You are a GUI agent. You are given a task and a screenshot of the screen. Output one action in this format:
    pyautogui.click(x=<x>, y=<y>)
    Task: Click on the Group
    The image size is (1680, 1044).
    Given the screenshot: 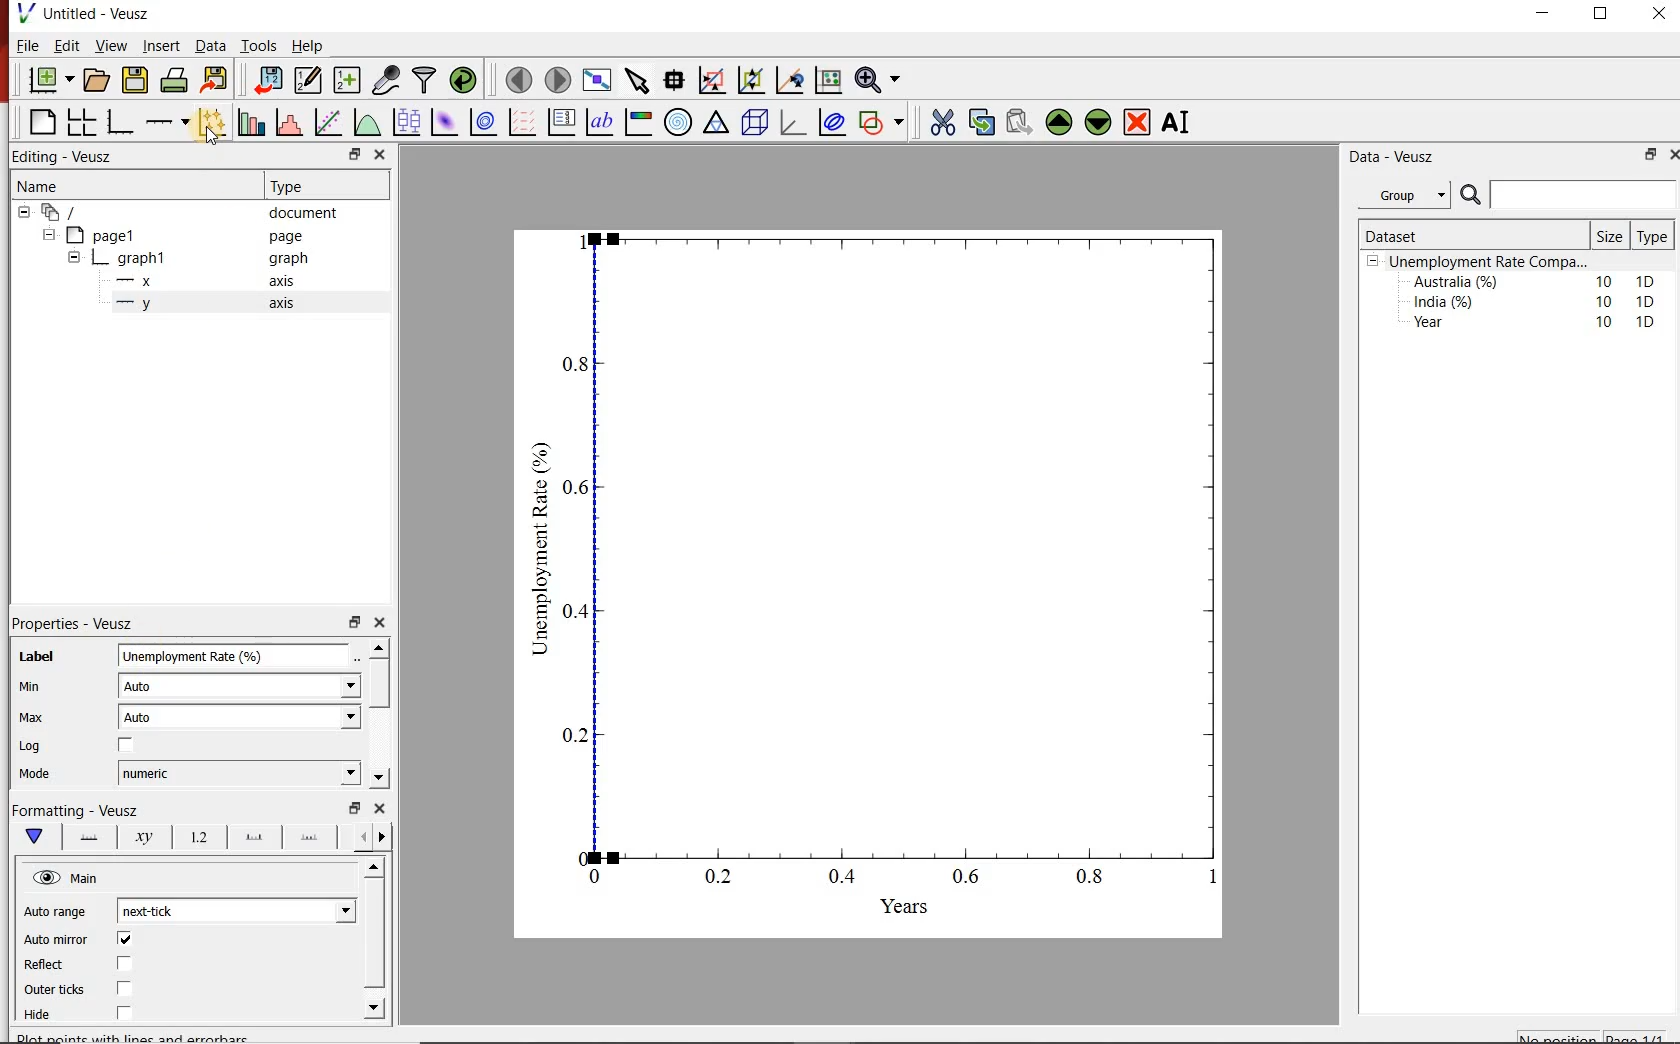 What is the action you would take?
    pyautogui.click(x=1407, y=195)
    